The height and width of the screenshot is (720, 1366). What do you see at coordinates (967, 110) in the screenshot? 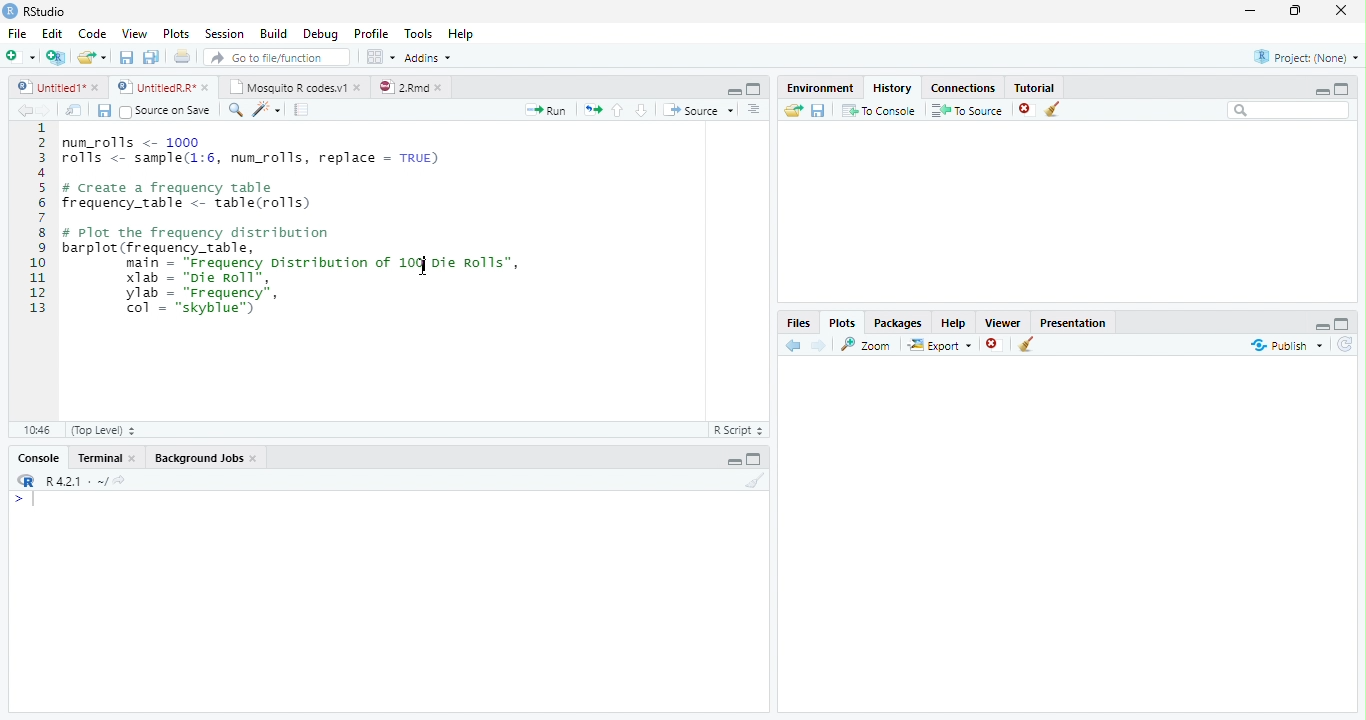
I see `To Source` at bounding box center [967, 110].